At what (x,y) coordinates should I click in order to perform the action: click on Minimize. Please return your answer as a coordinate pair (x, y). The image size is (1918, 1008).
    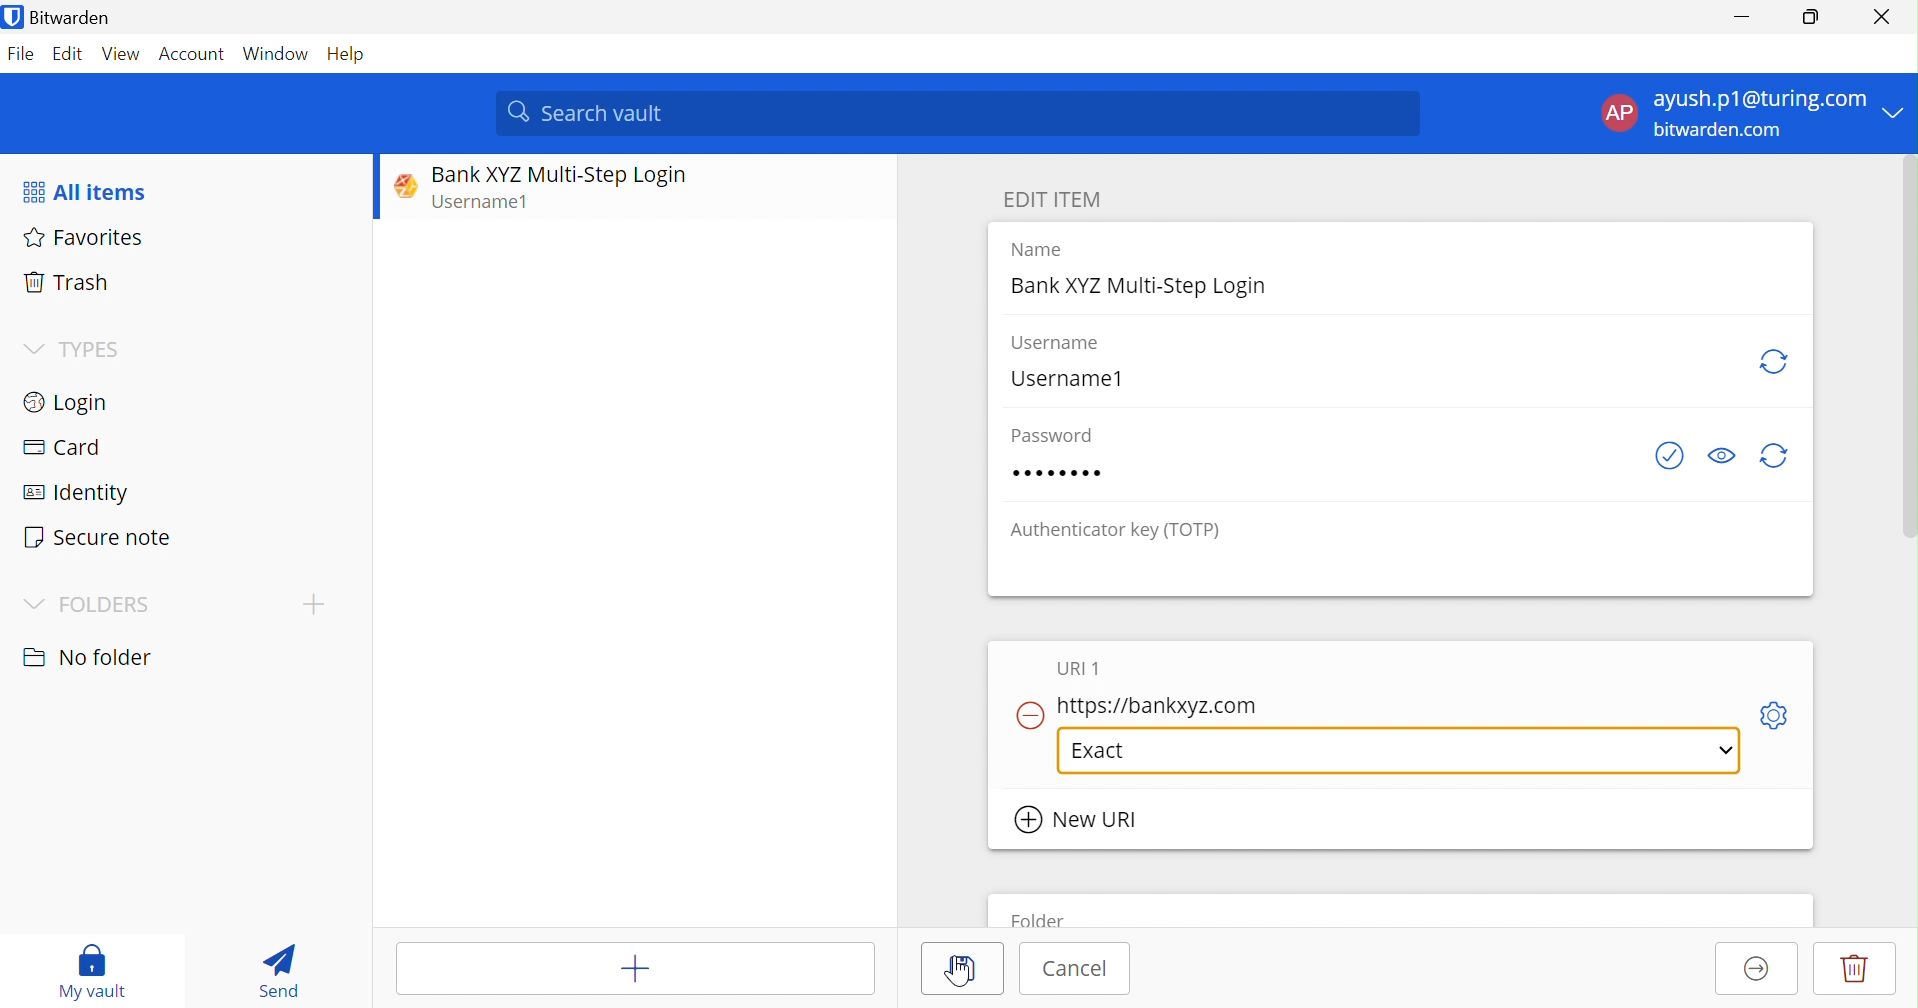
    Looking at the image, I should click on (1739, 19).